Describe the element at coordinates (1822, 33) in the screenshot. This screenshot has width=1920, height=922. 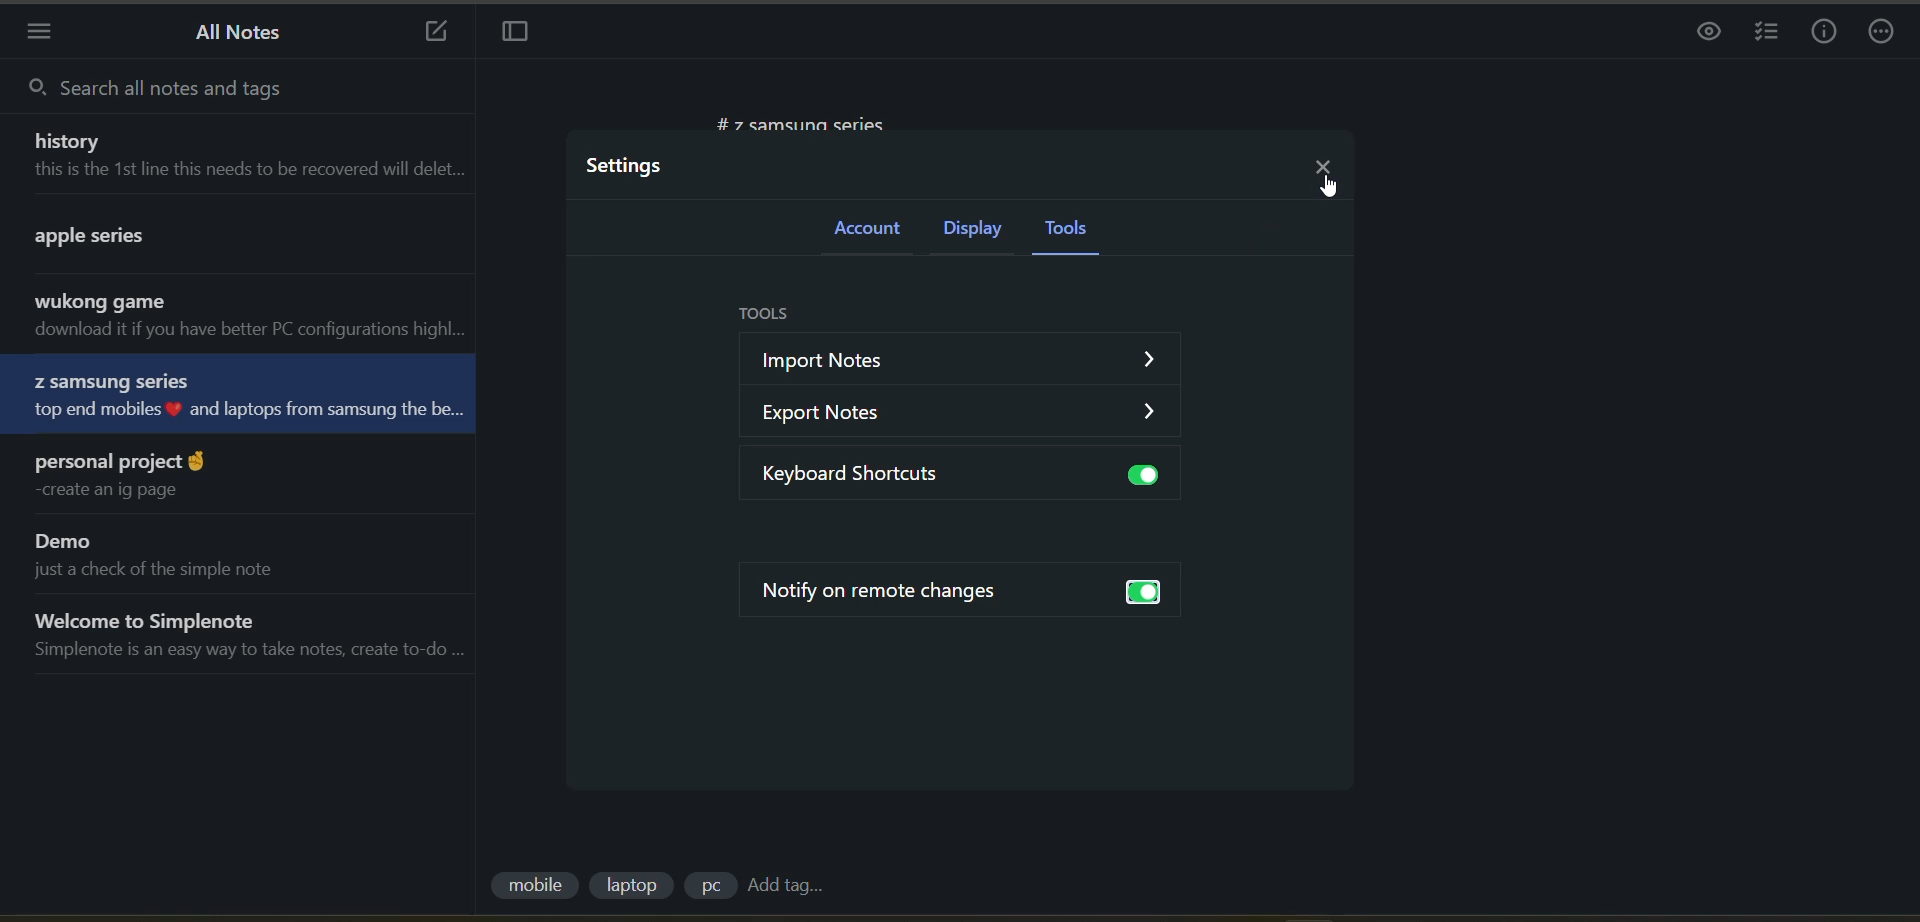
I see `info` at that location.